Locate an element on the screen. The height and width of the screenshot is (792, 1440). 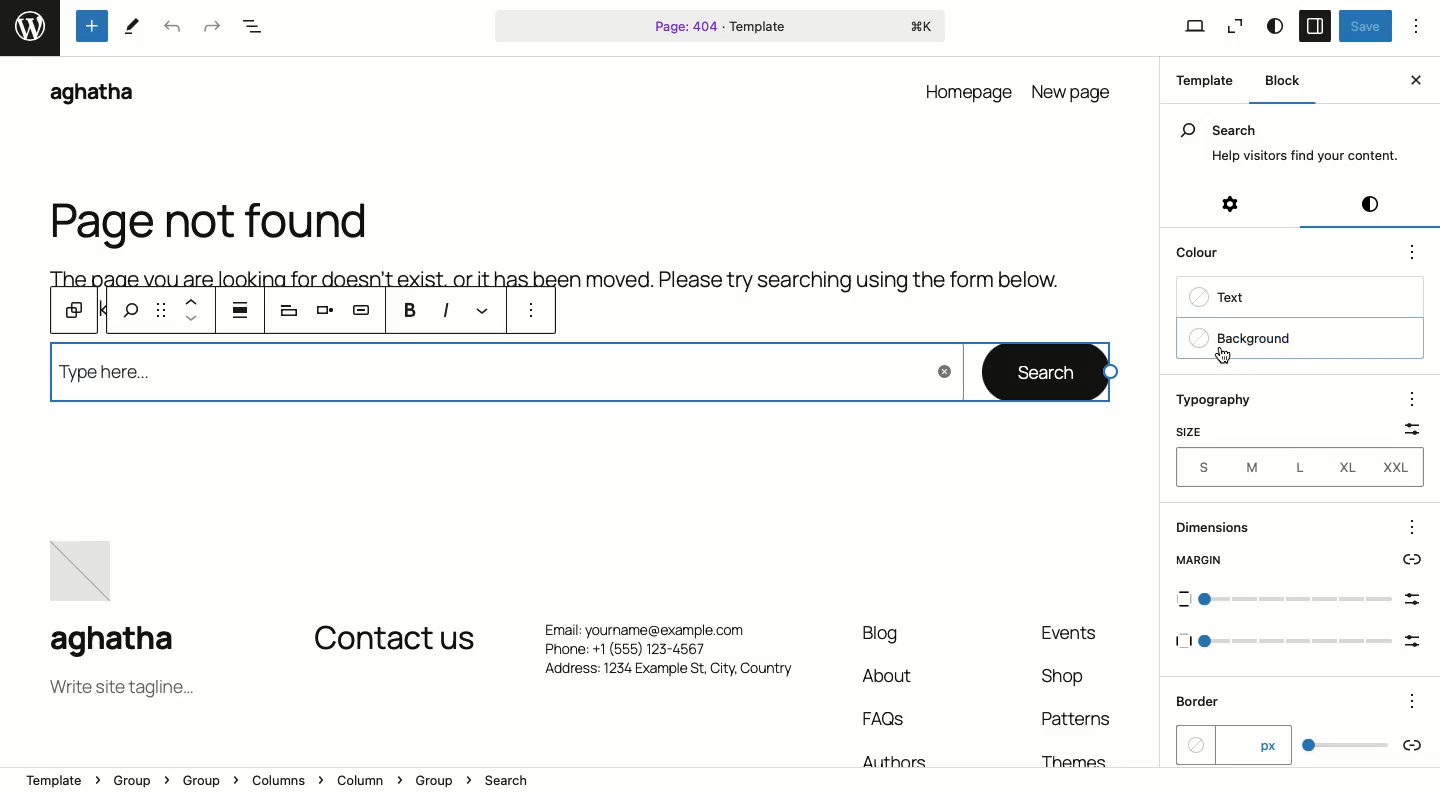
homepage is located at coordinates (970, 90).